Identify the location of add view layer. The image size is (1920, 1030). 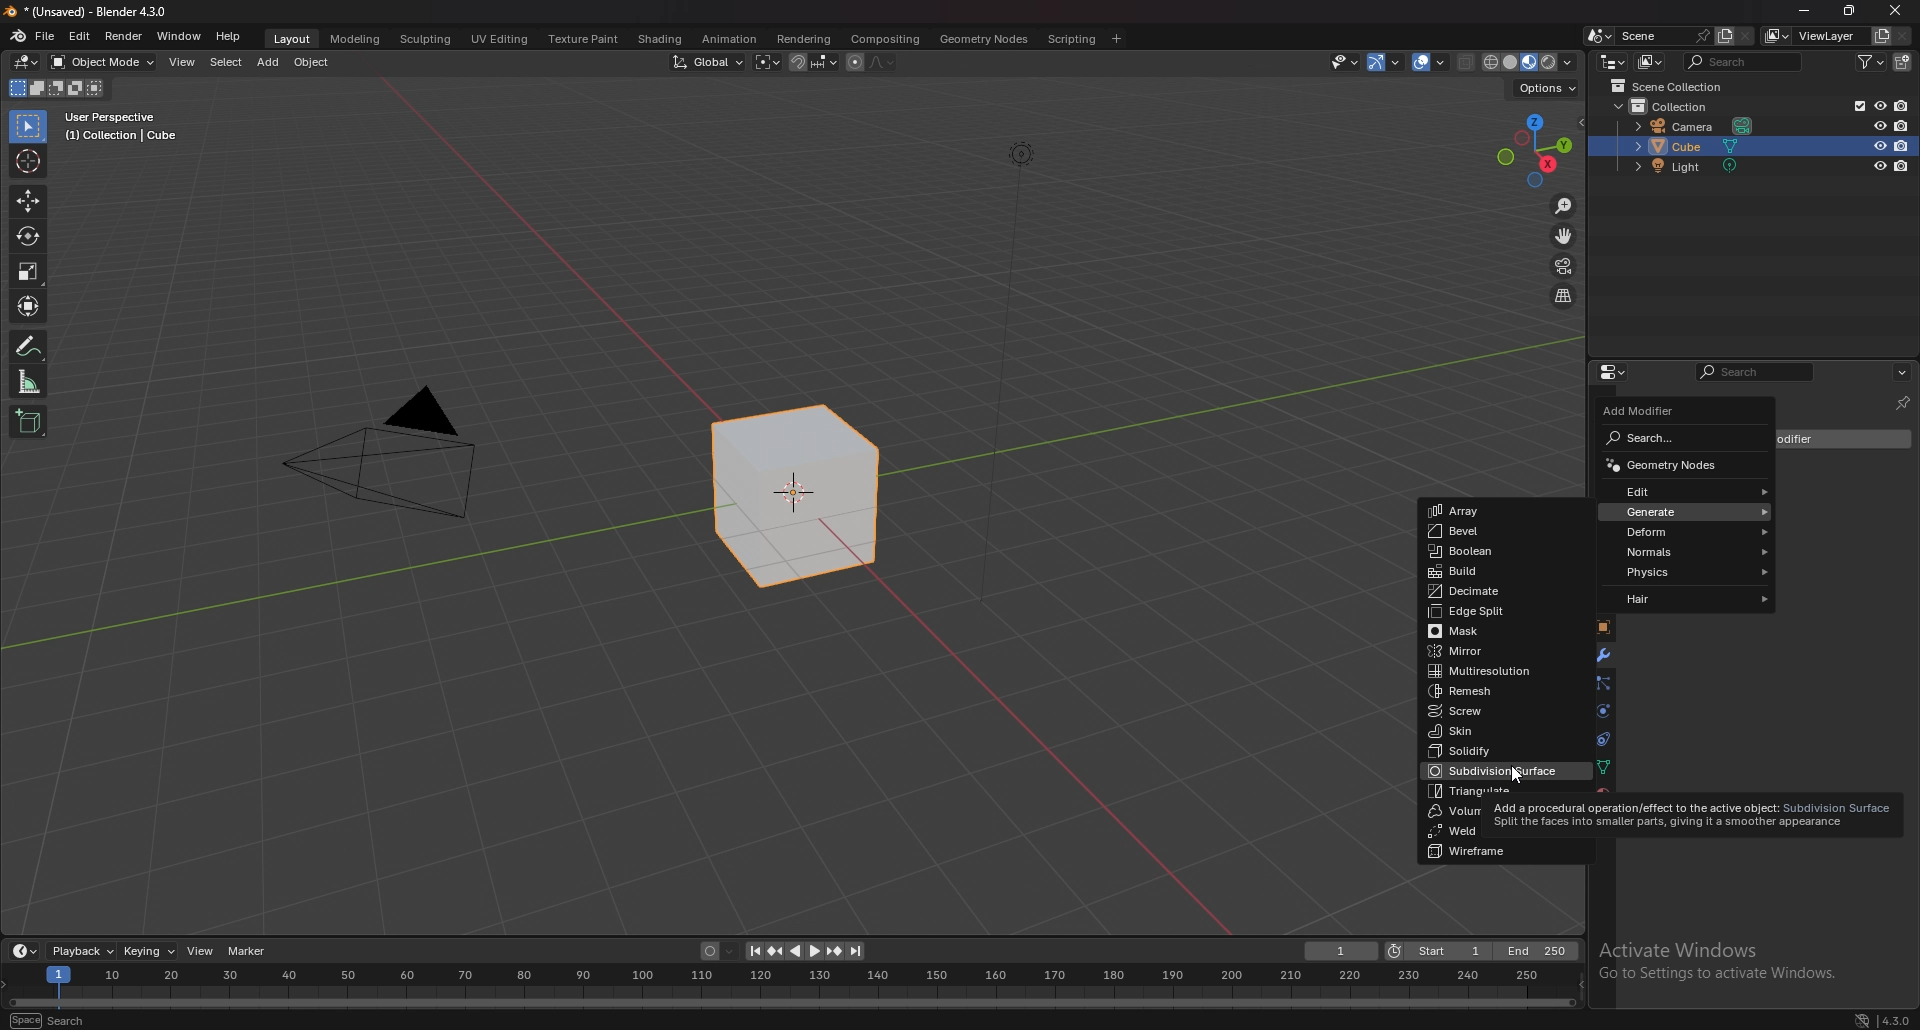
(1880, 35).